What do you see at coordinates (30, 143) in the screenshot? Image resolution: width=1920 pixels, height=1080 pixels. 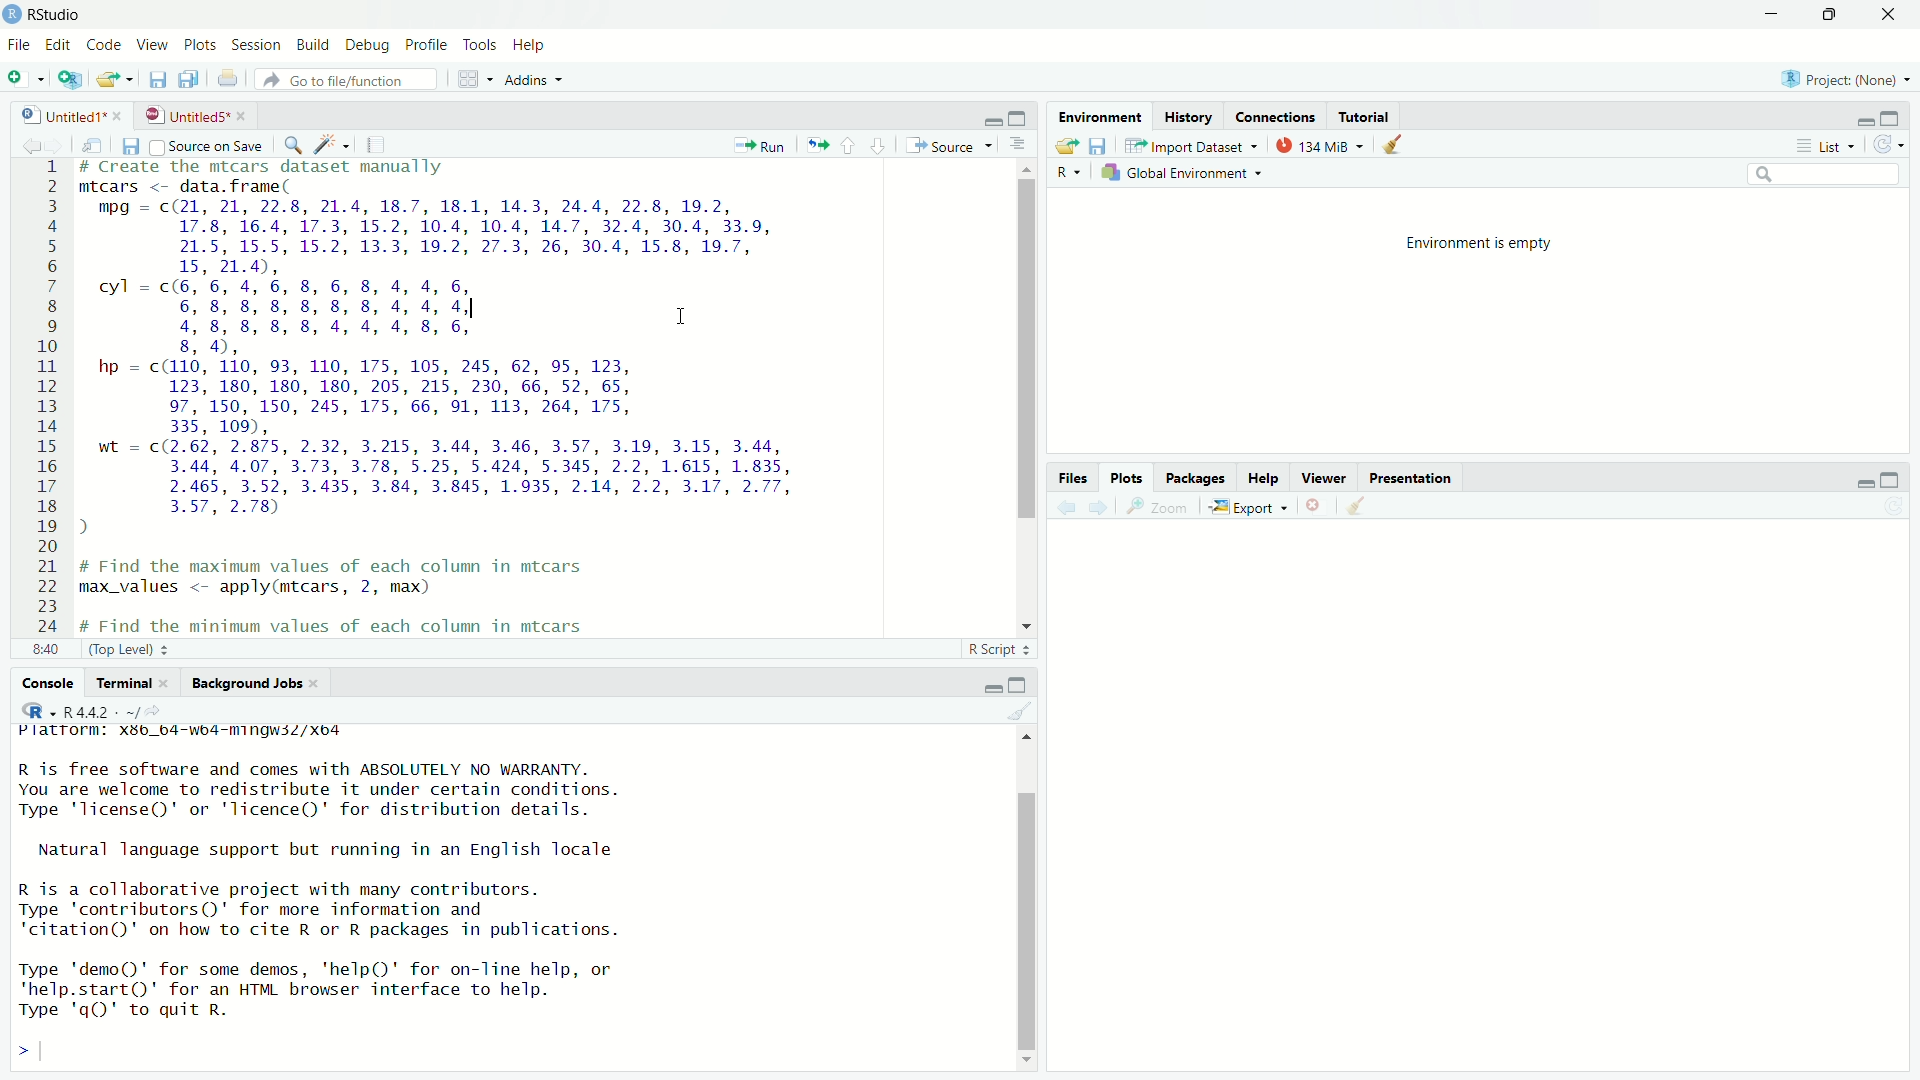 I see `back` at bounding box center [30, 143].